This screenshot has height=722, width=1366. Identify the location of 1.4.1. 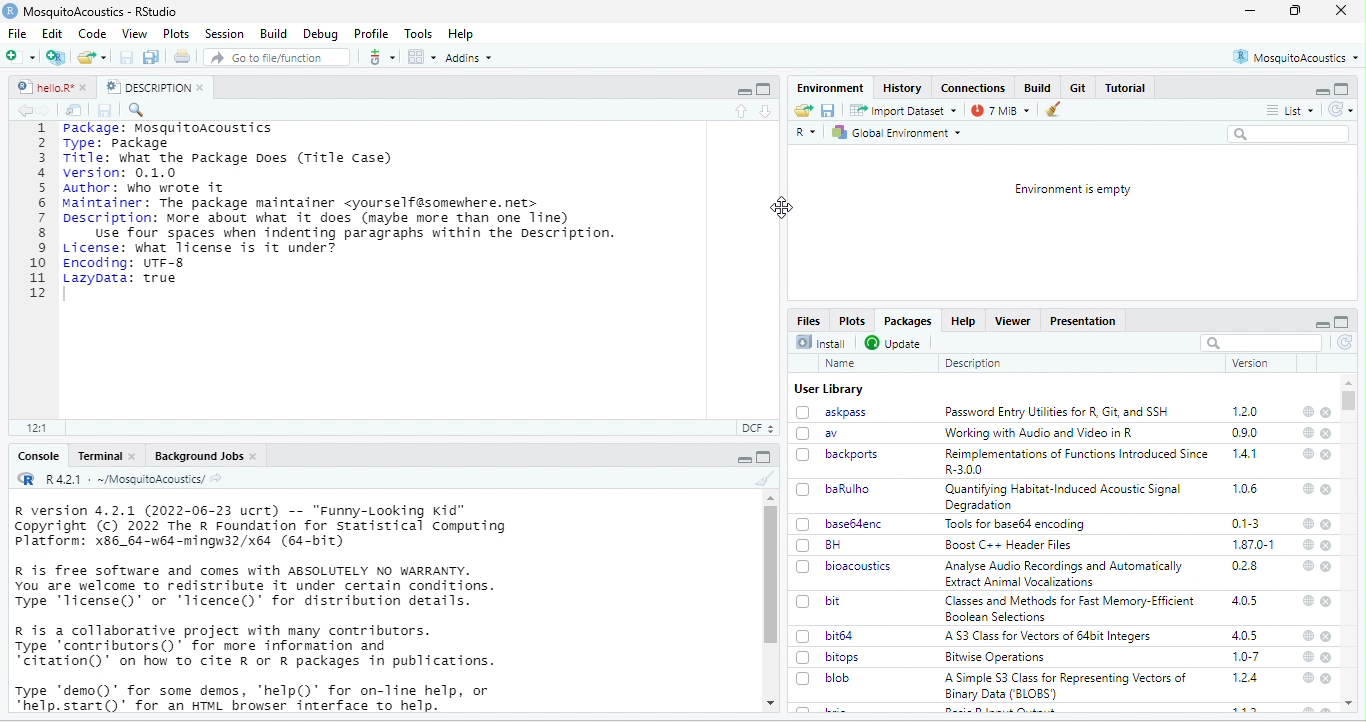
(1246, 454).